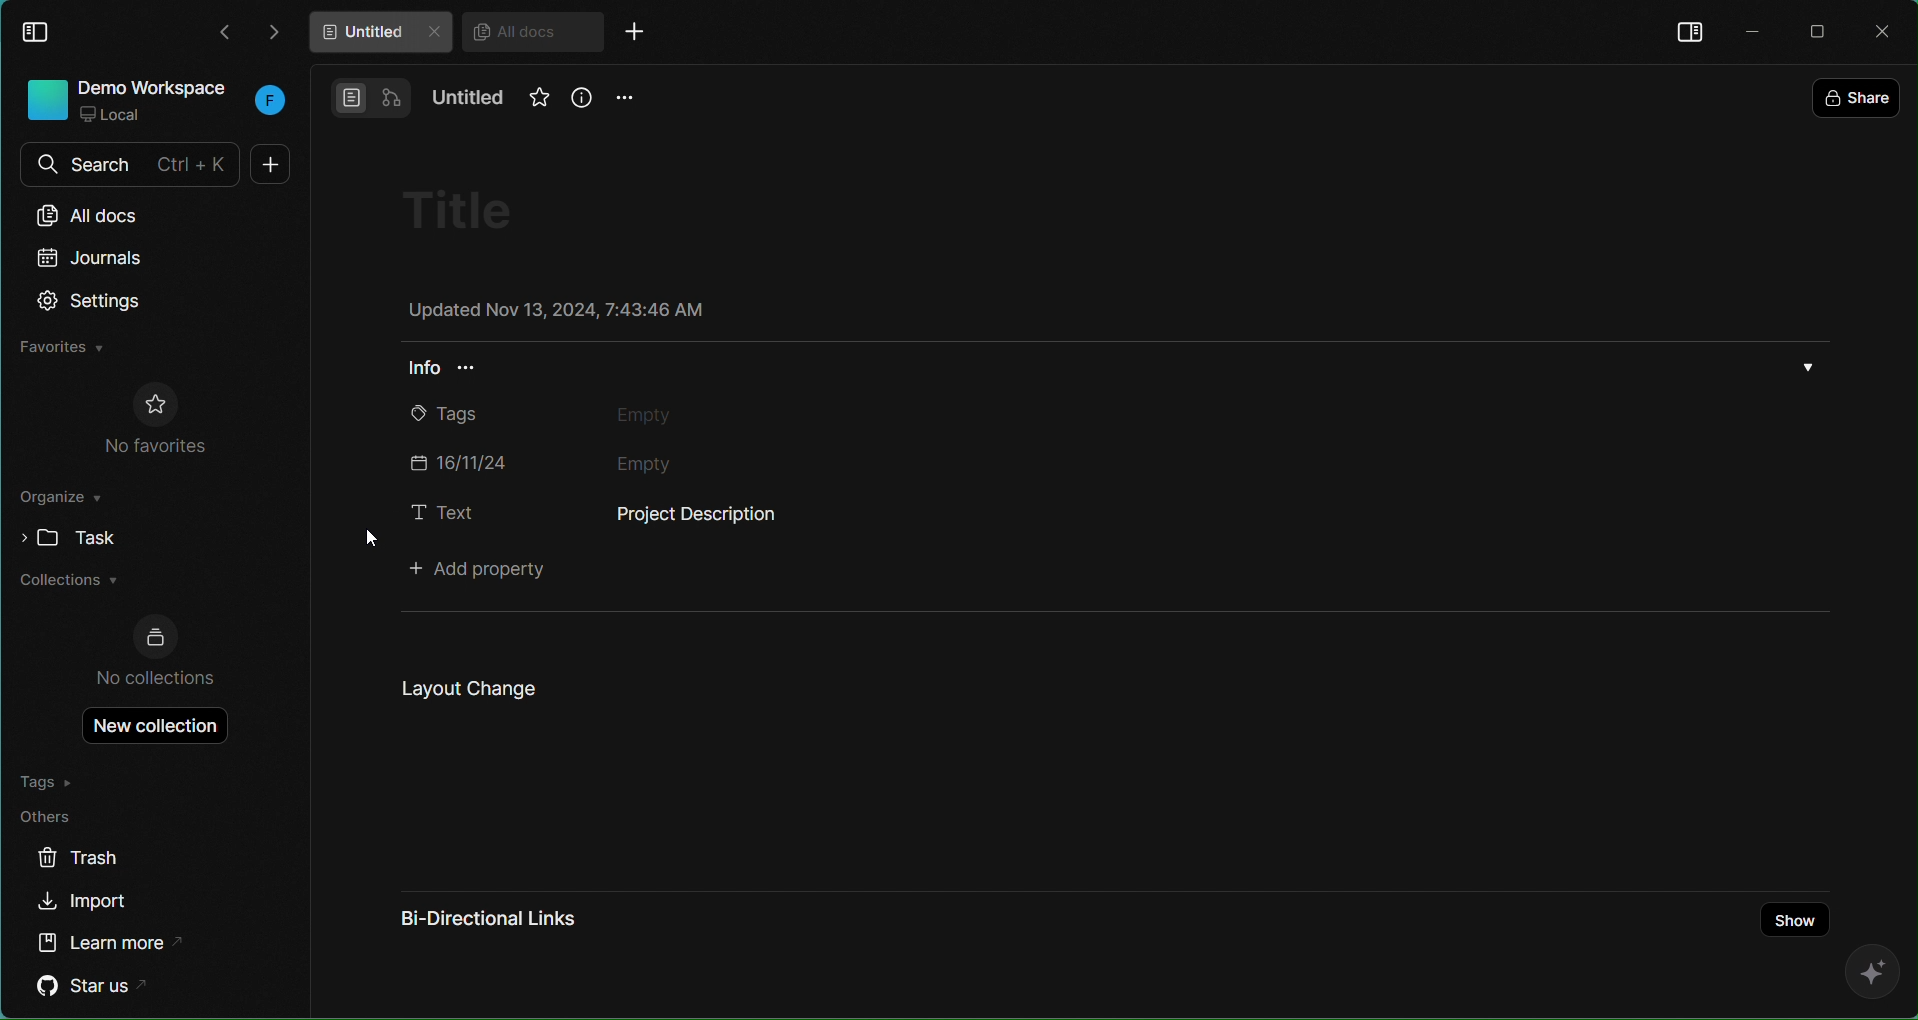 This screenshot has height=1020, width=1918. Describe the element at coordinates (472, 209) in the screenshot. I see `title ` at that location.